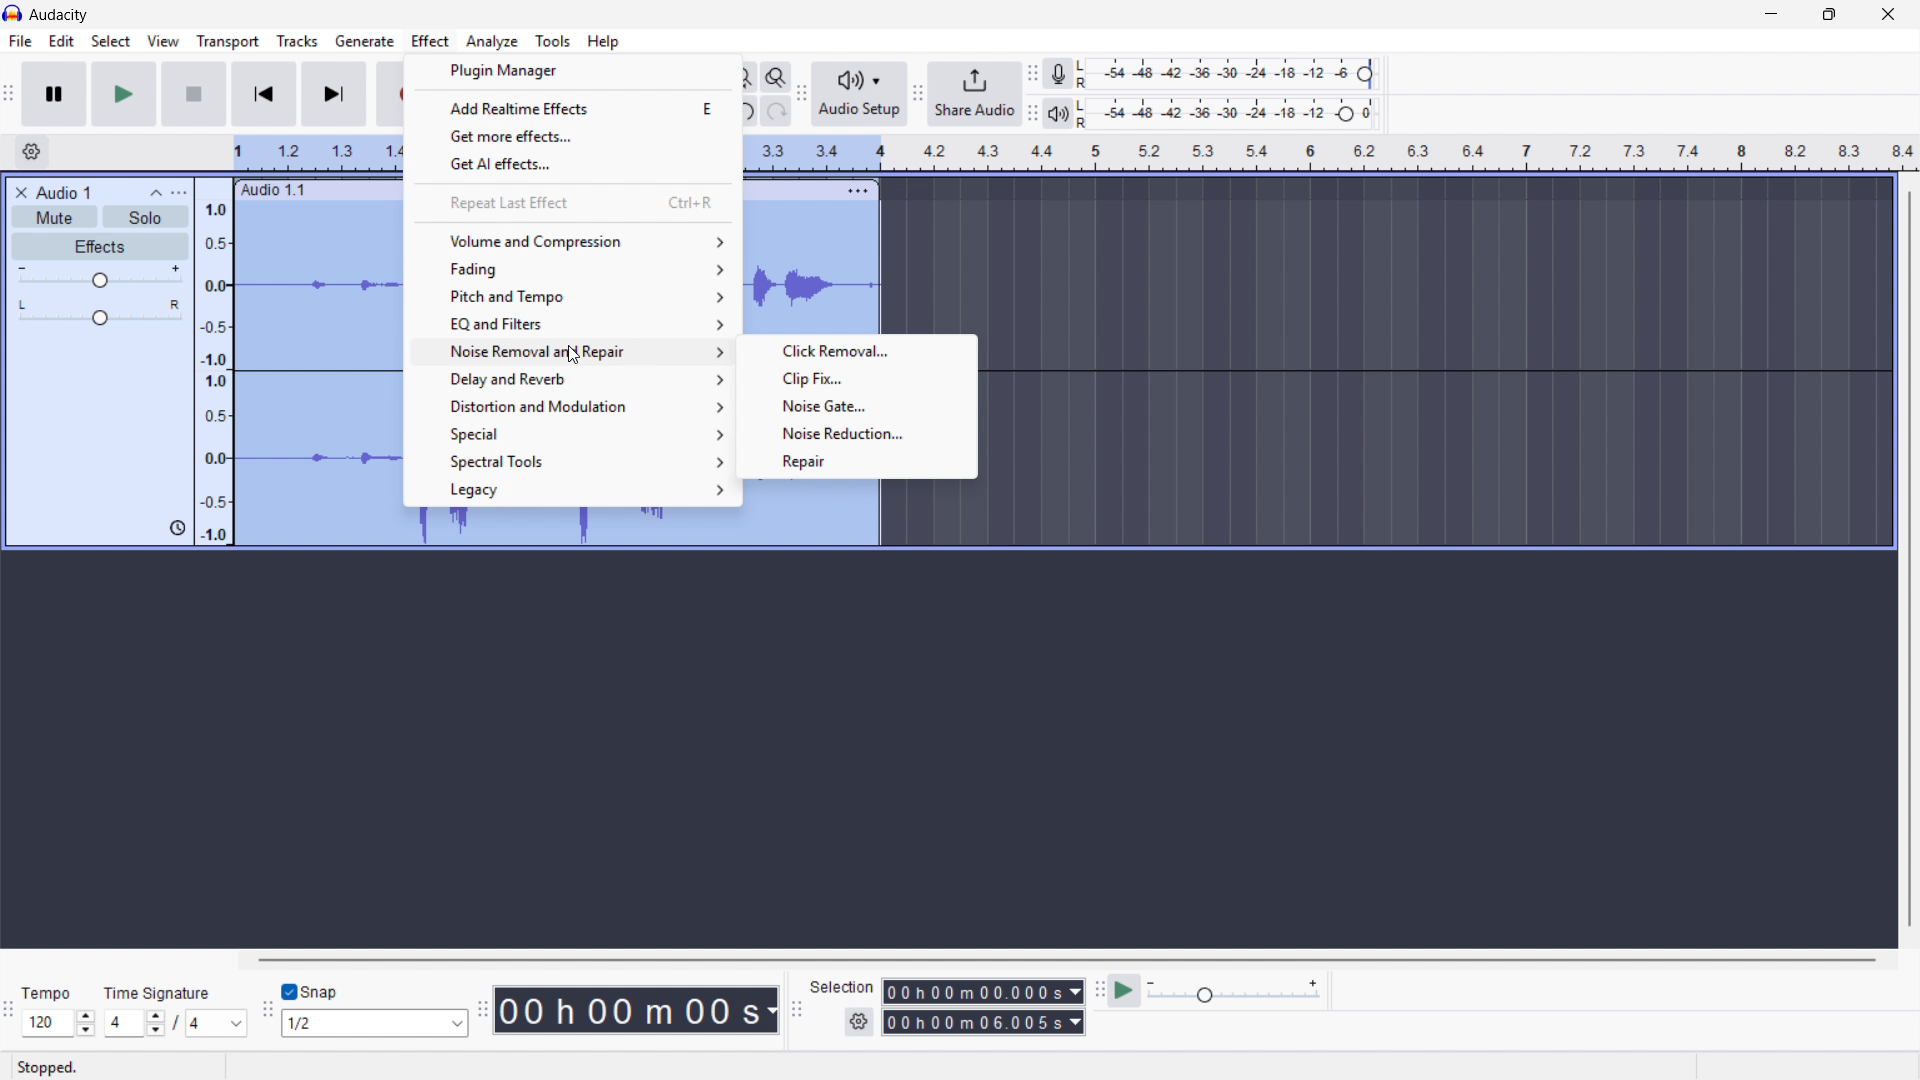 The width and height of the screenshot is (1920, 1080). What do you see at coordinates (983, 1023) in the screenshot?
I see `selection end time` at bounding box center [983, 1023].